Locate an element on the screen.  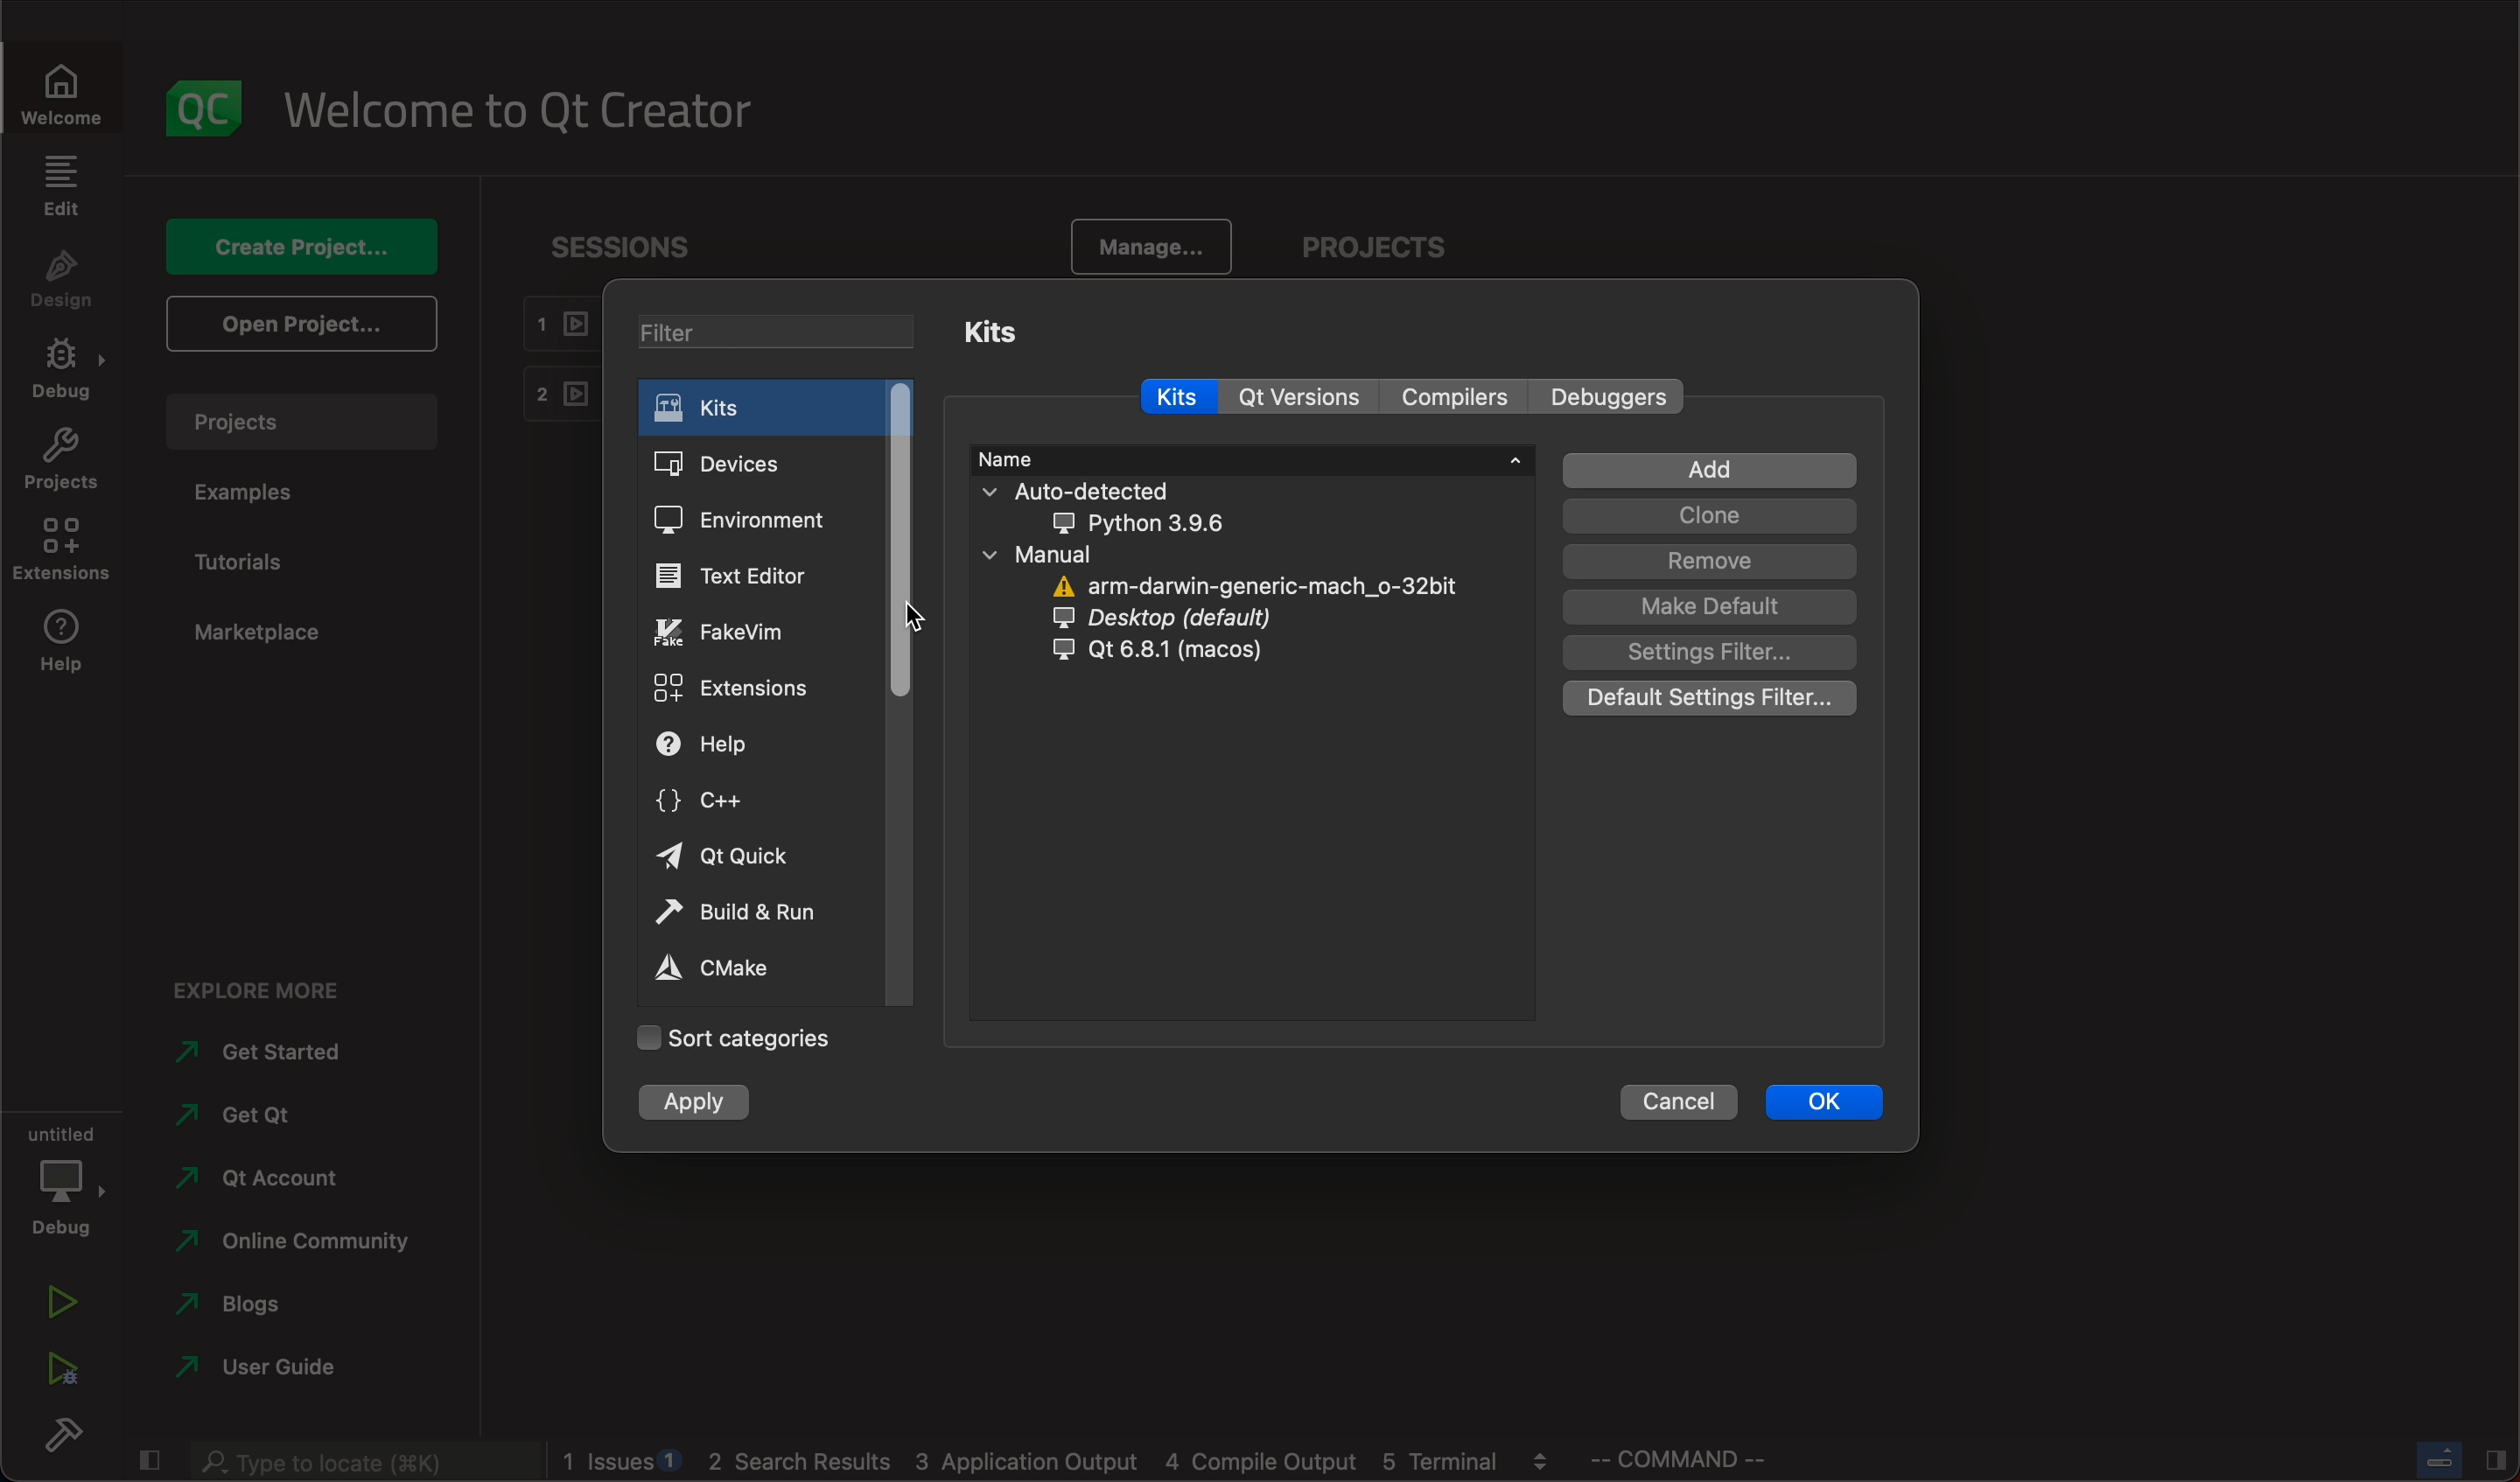
remove is located at coordinates (1704, 564).